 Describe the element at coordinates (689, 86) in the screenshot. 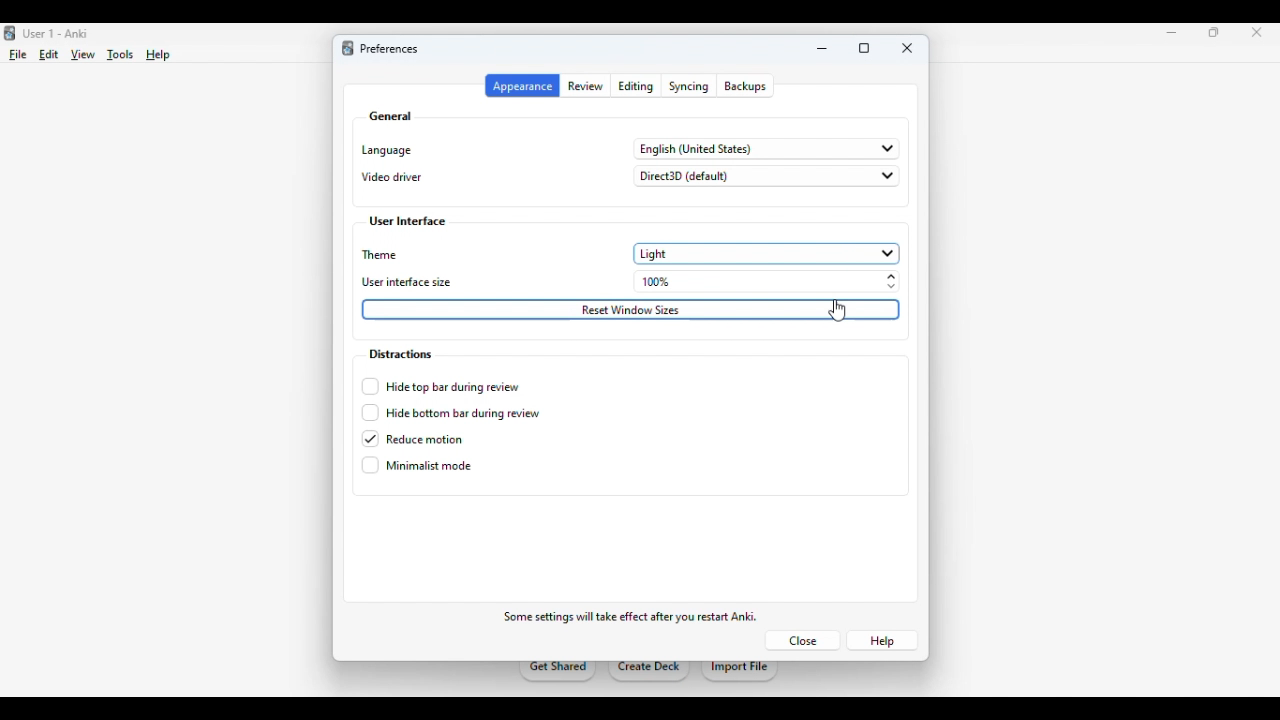

I see `syncing` at that location.